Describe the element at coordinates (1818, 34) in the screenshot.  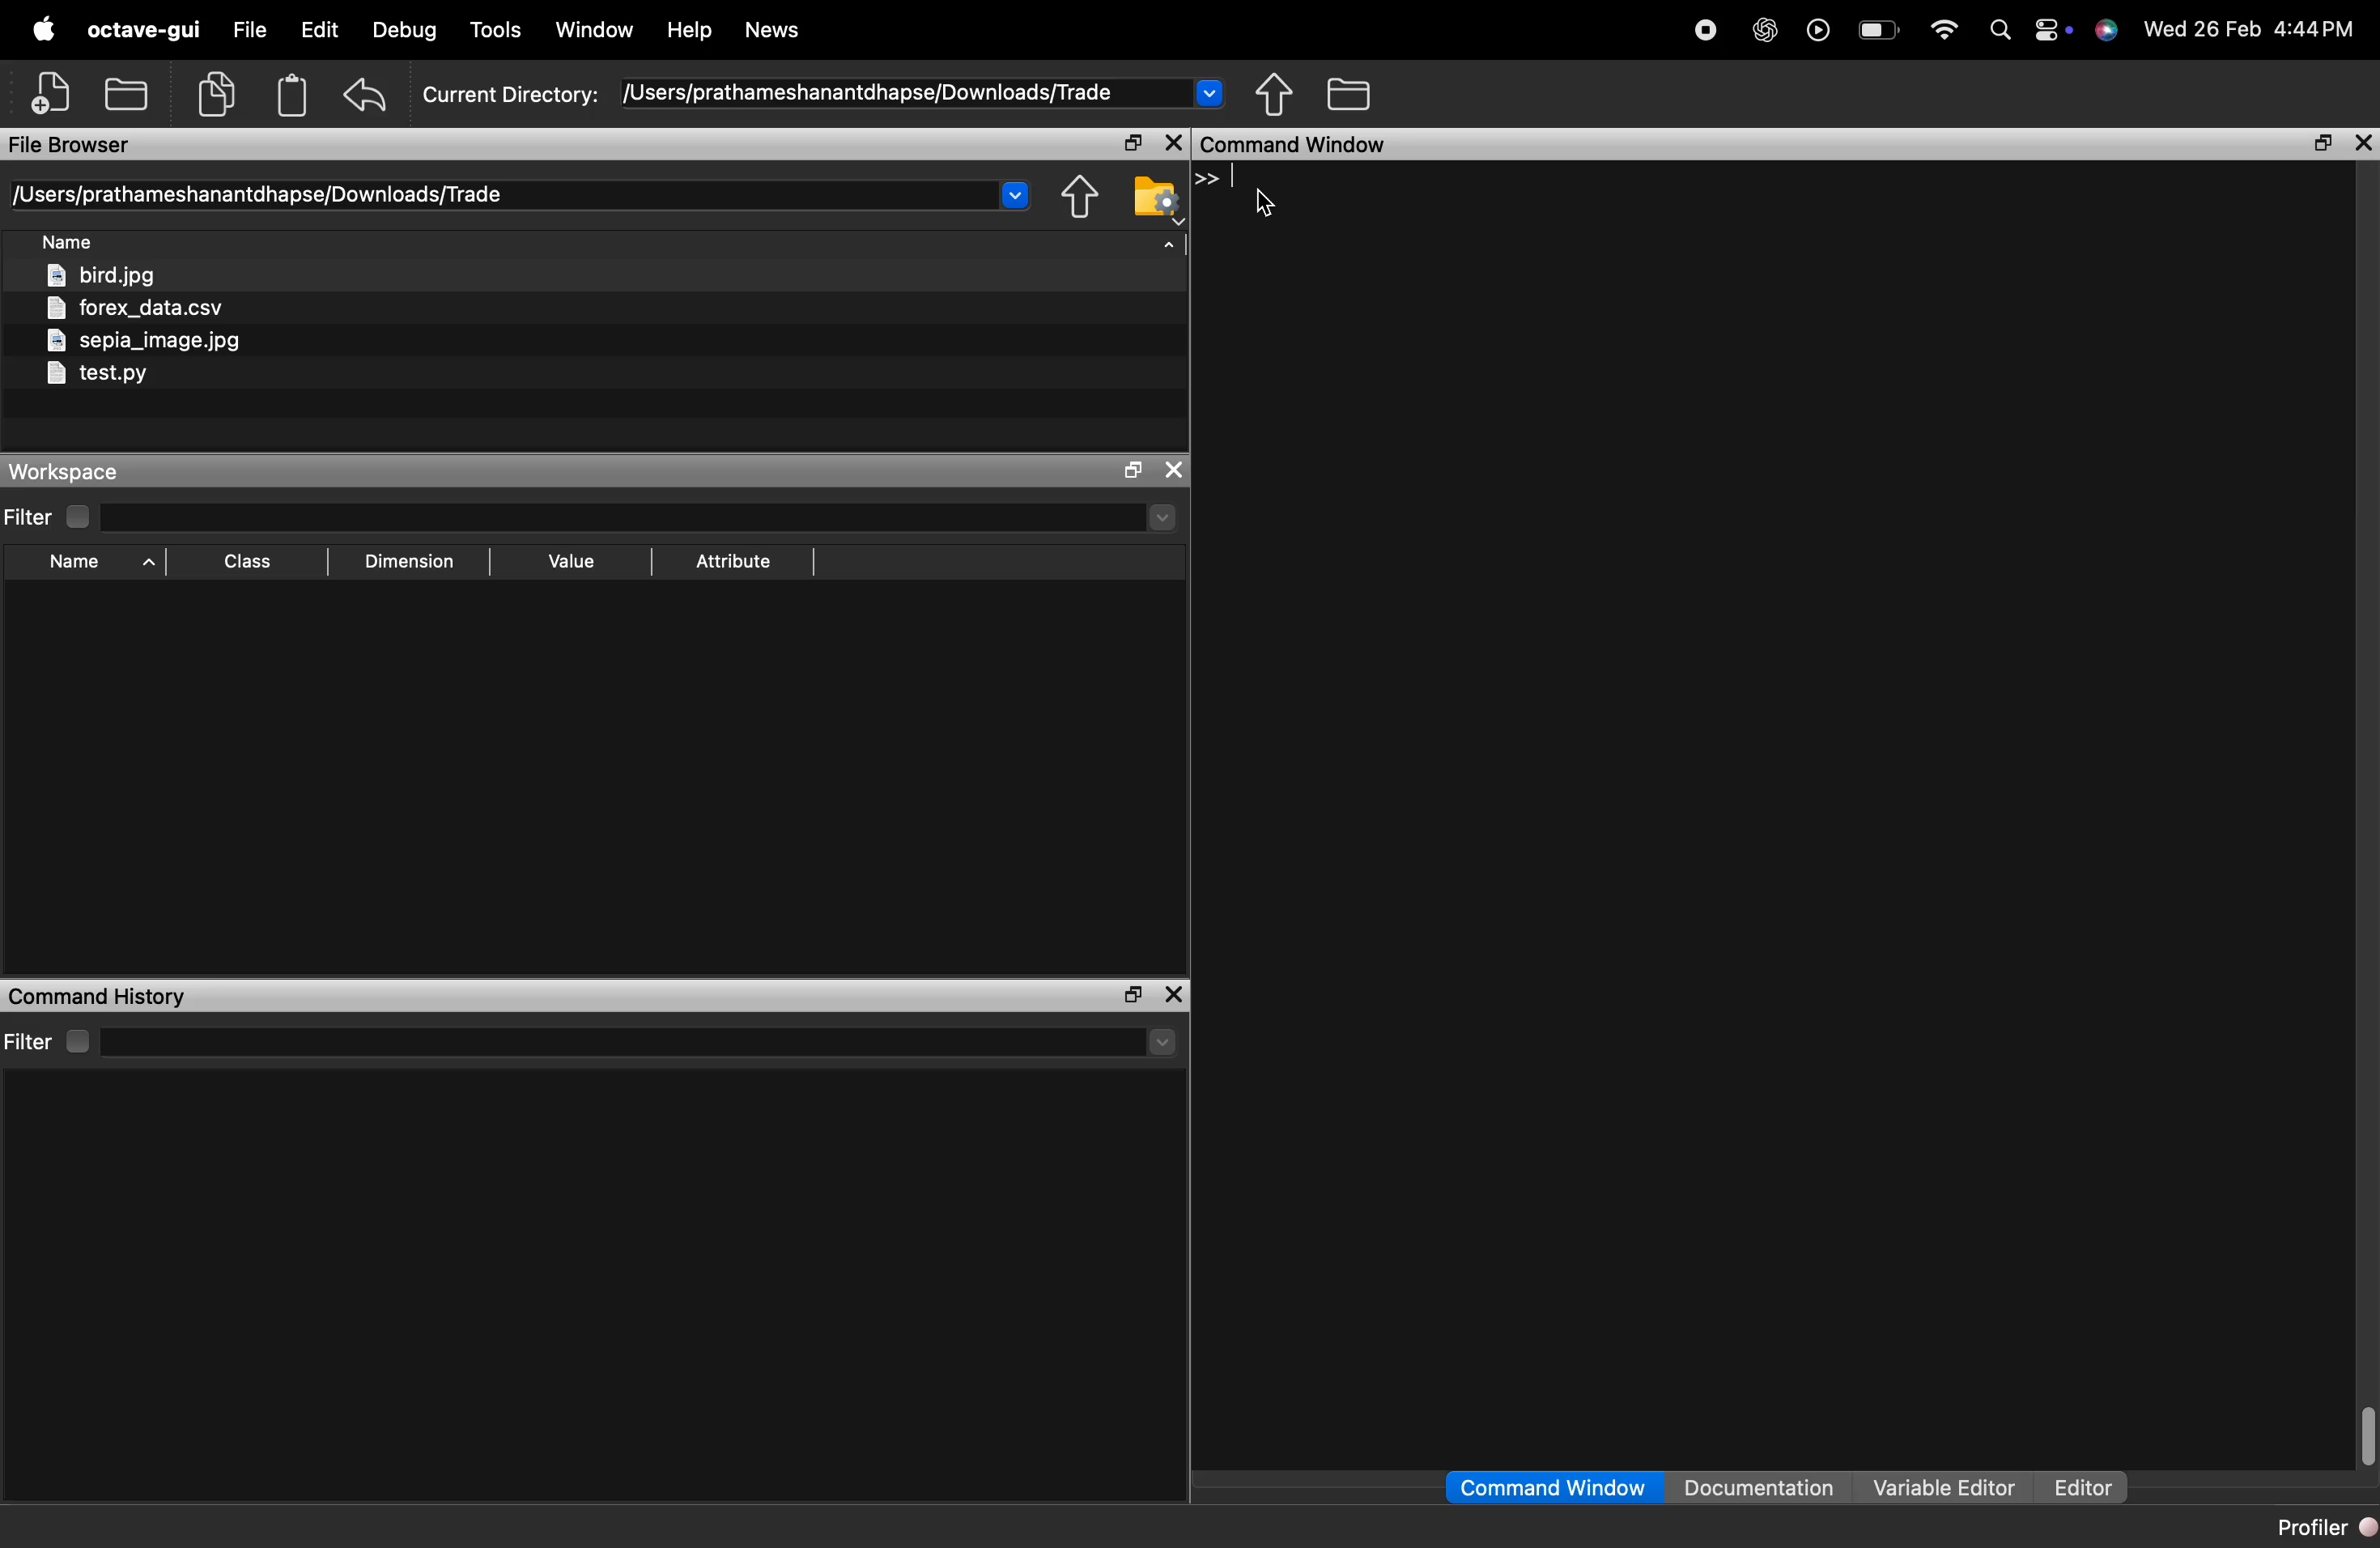
I see `play` at that location.